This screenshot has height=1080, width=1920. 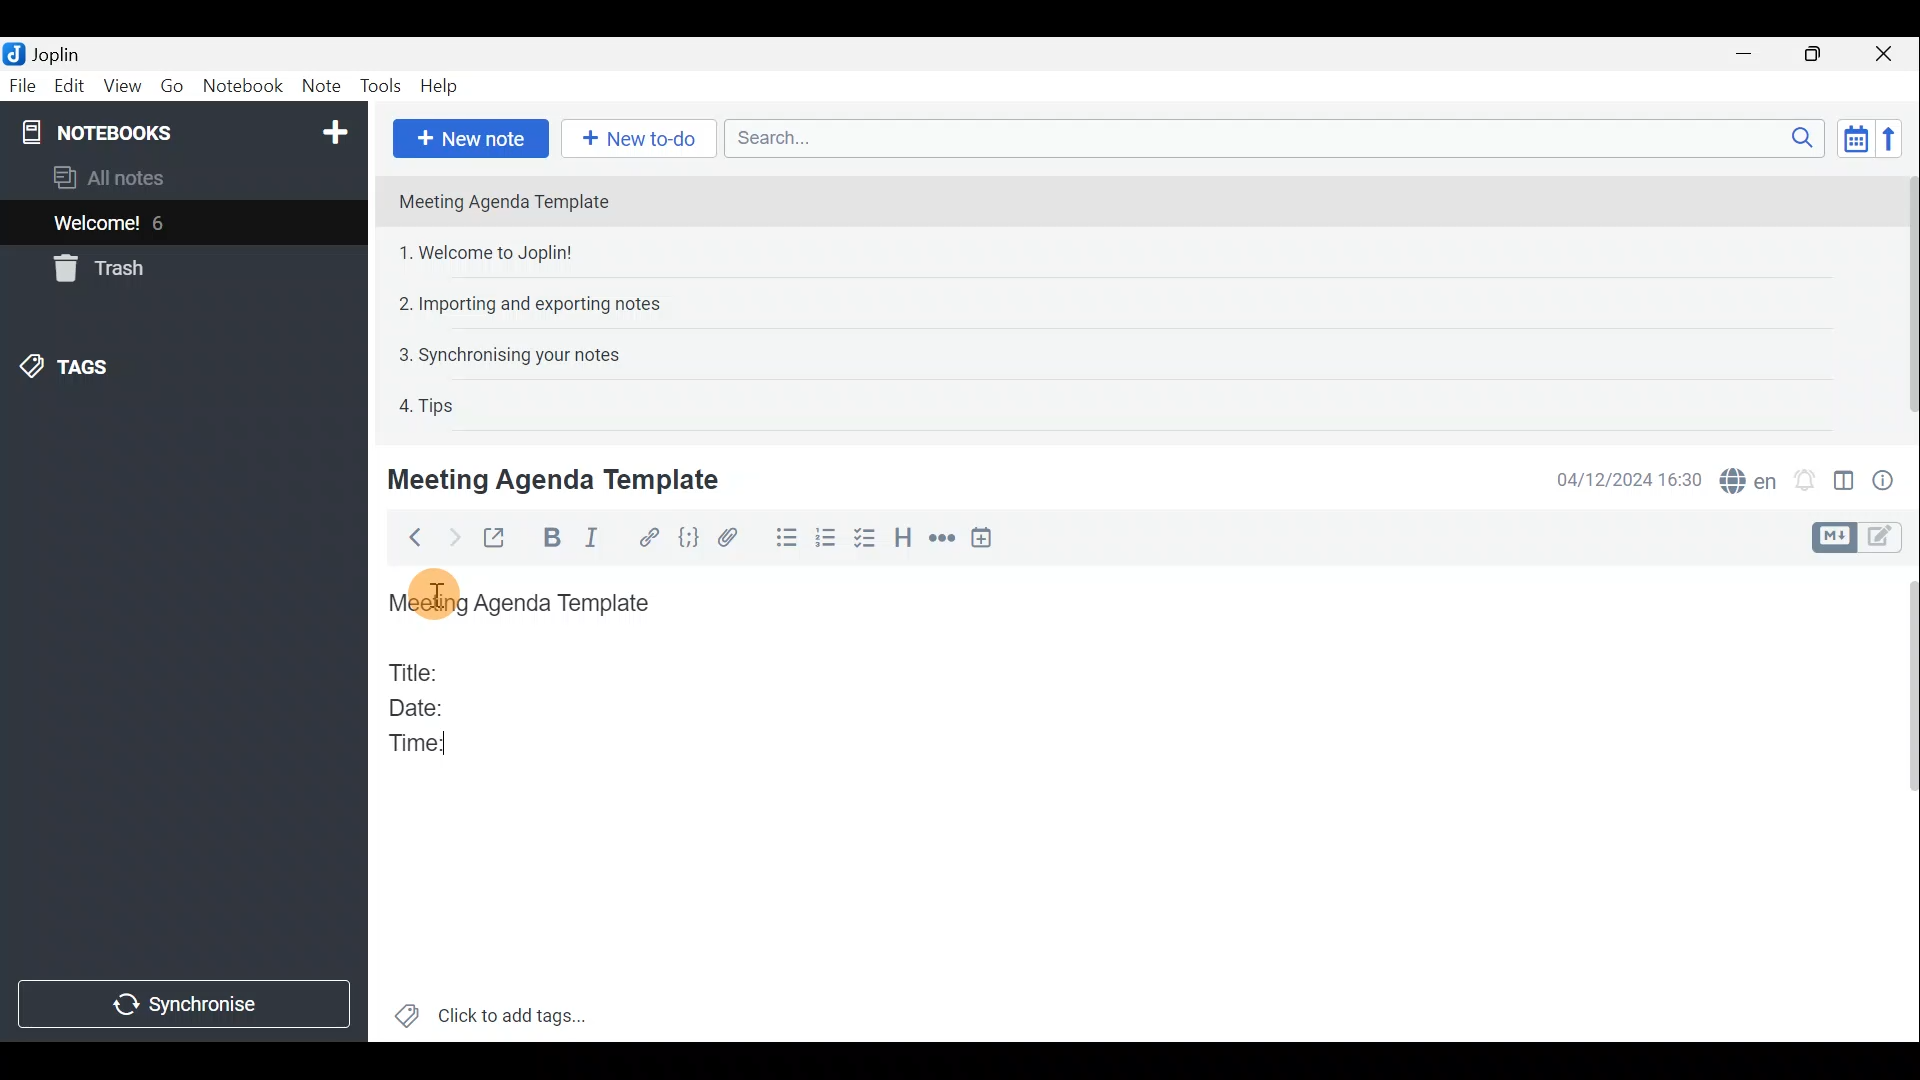 What do you see at coordinates (98, 225) in the screenshot?
I see `Welcome!` at bounding box center [98, 225].